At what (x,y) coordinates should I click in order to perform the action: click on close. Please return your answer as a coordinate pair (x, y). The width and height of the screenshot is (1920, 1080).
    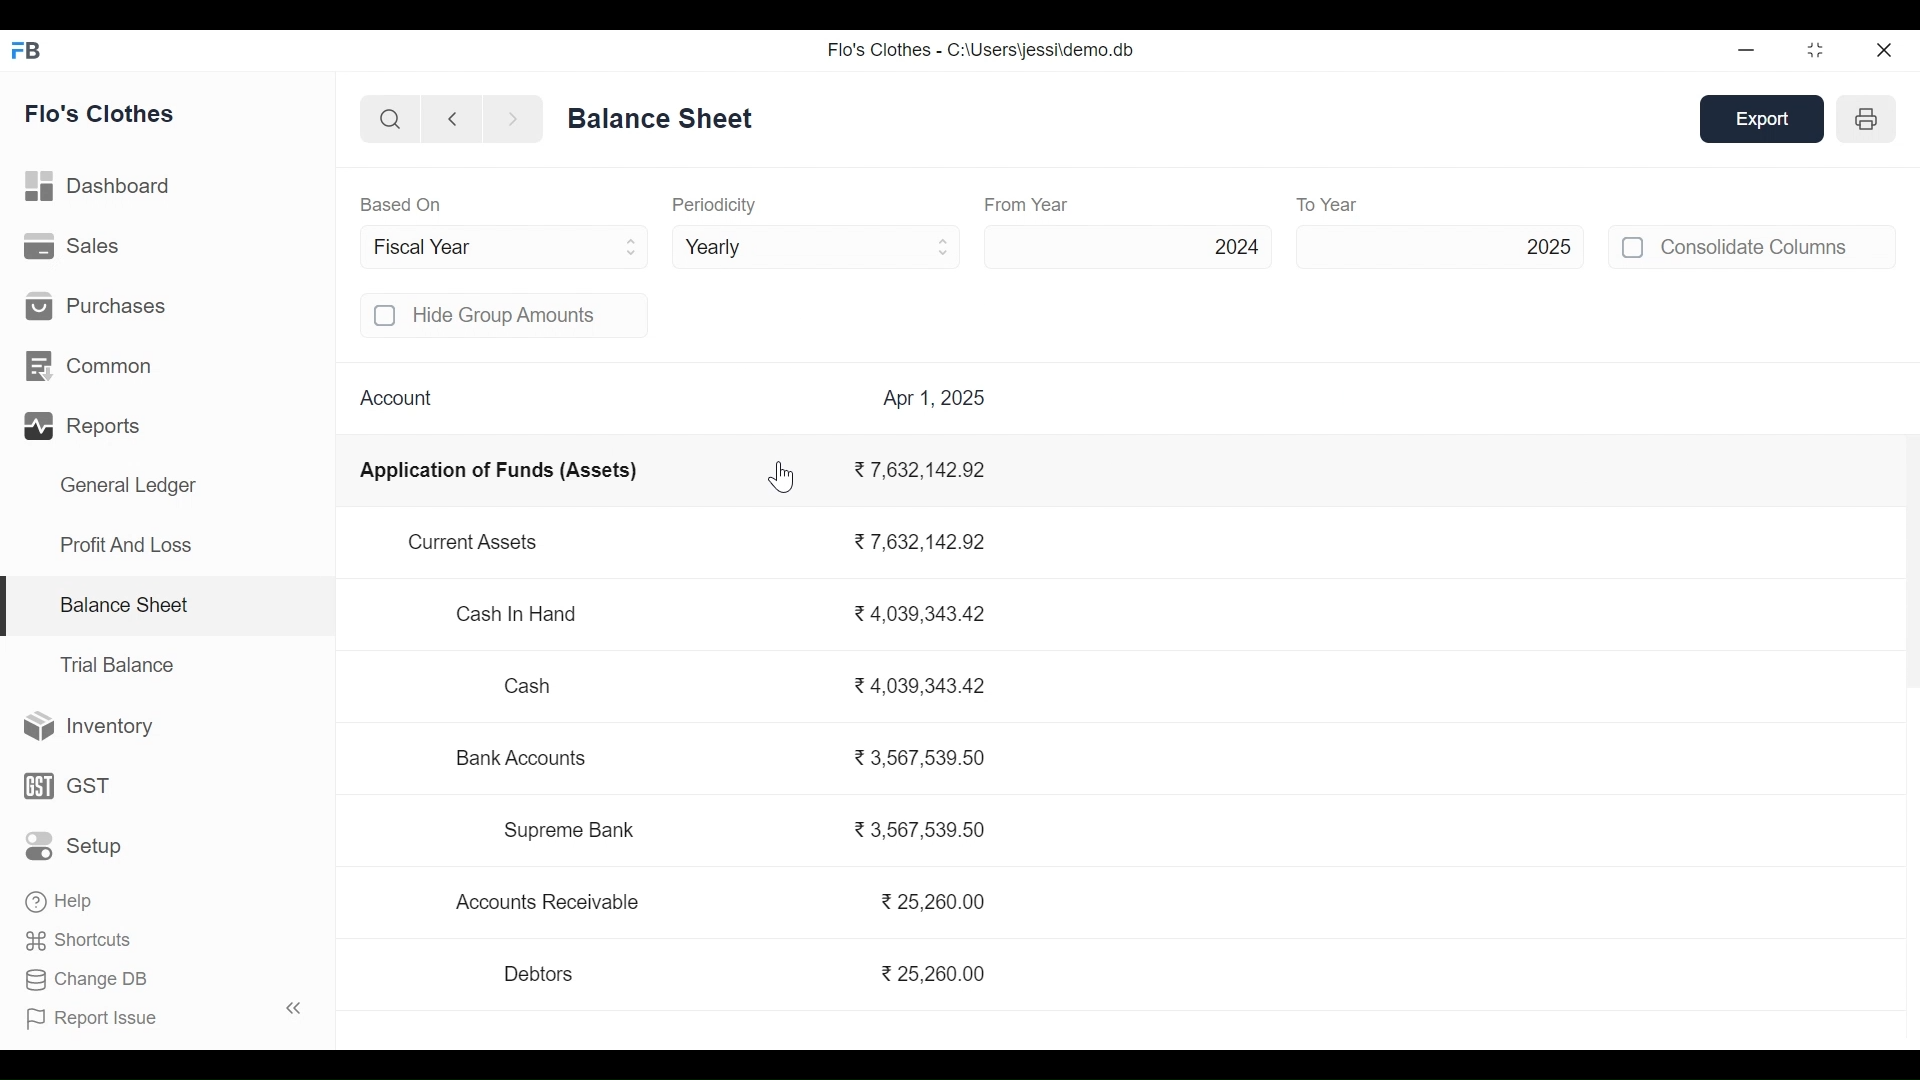
    Looking at the image, I should click on (1886, 49).